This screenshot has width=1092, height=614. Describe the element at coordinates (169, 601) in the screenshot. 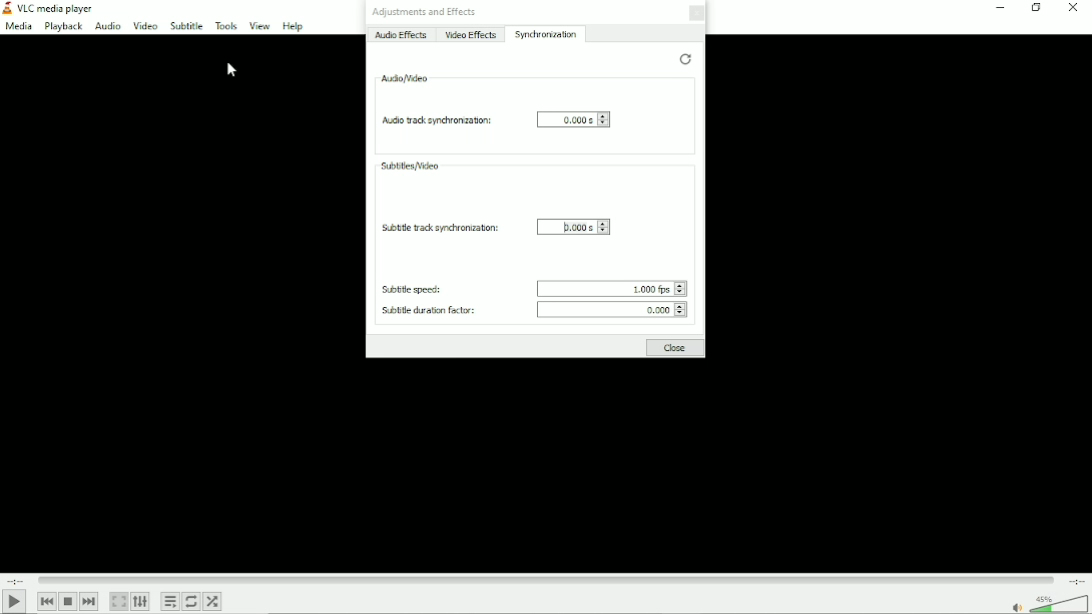

I see `Toggle playlist` at that location.